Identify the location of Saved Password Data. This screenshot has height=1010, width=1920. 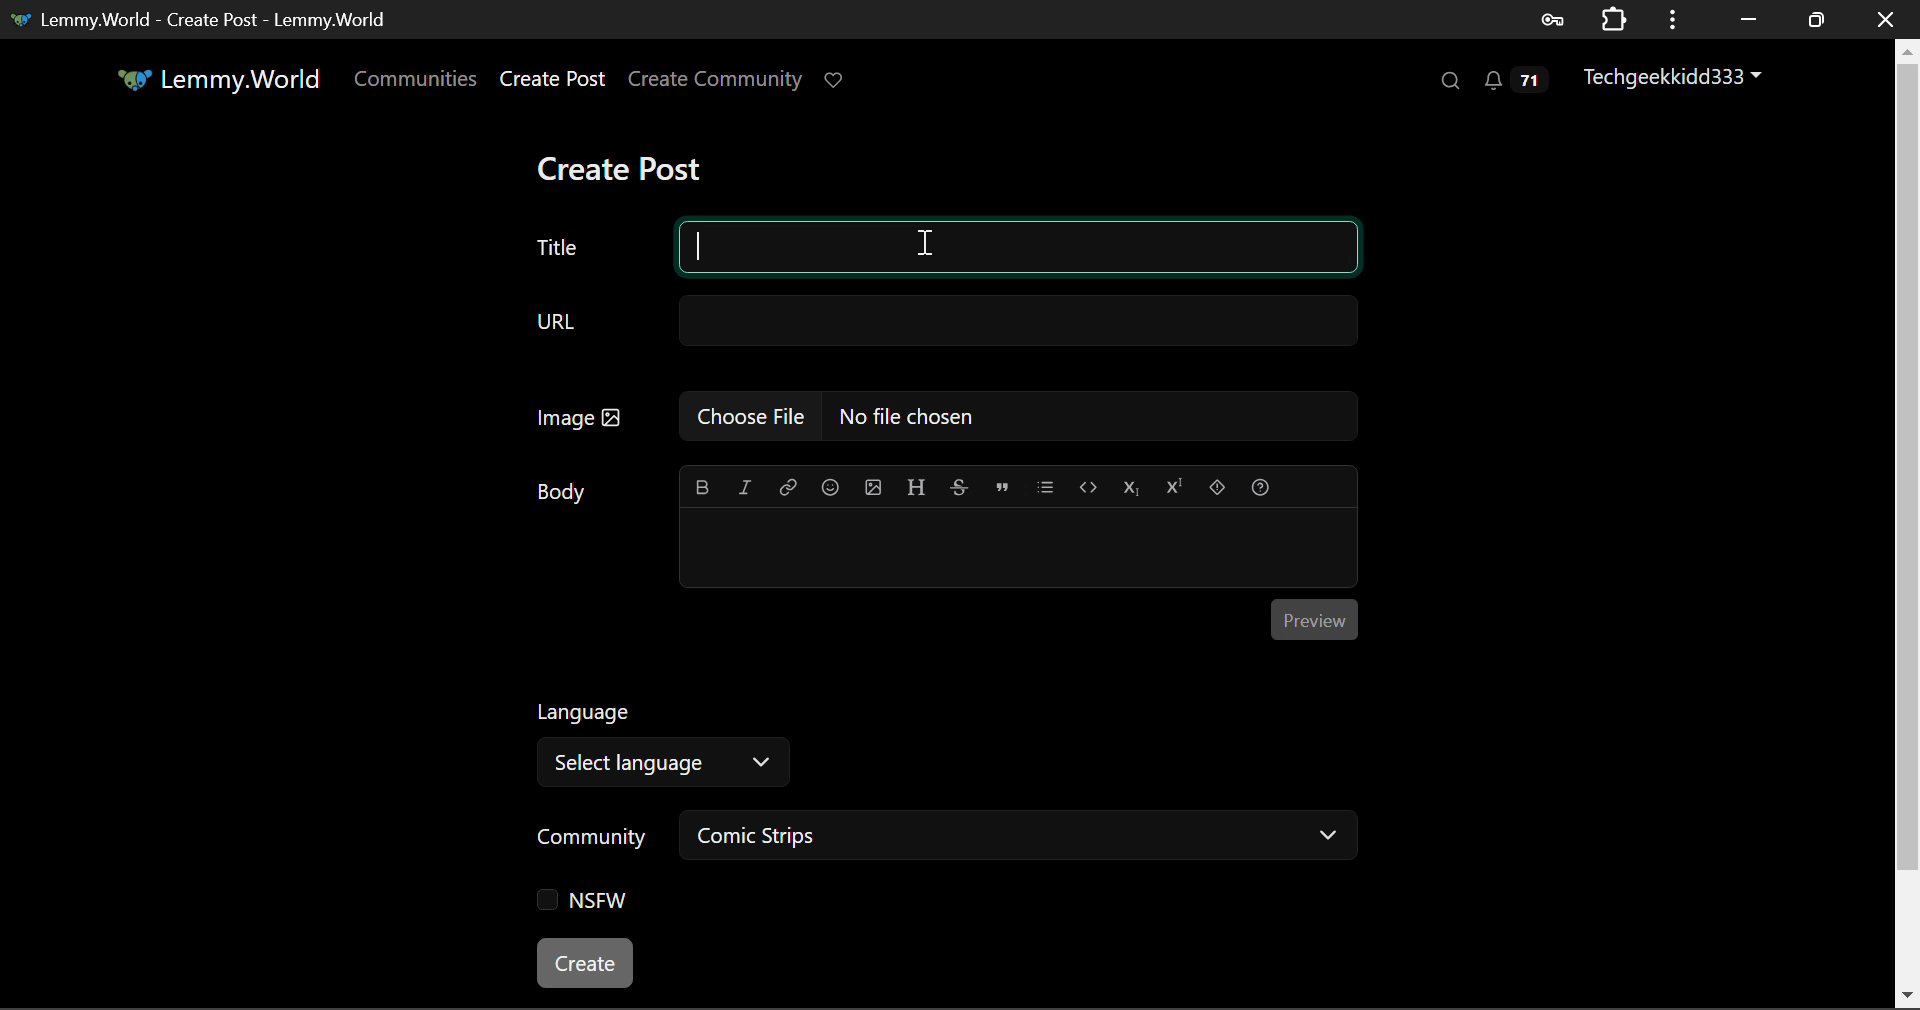
(1550, 19).